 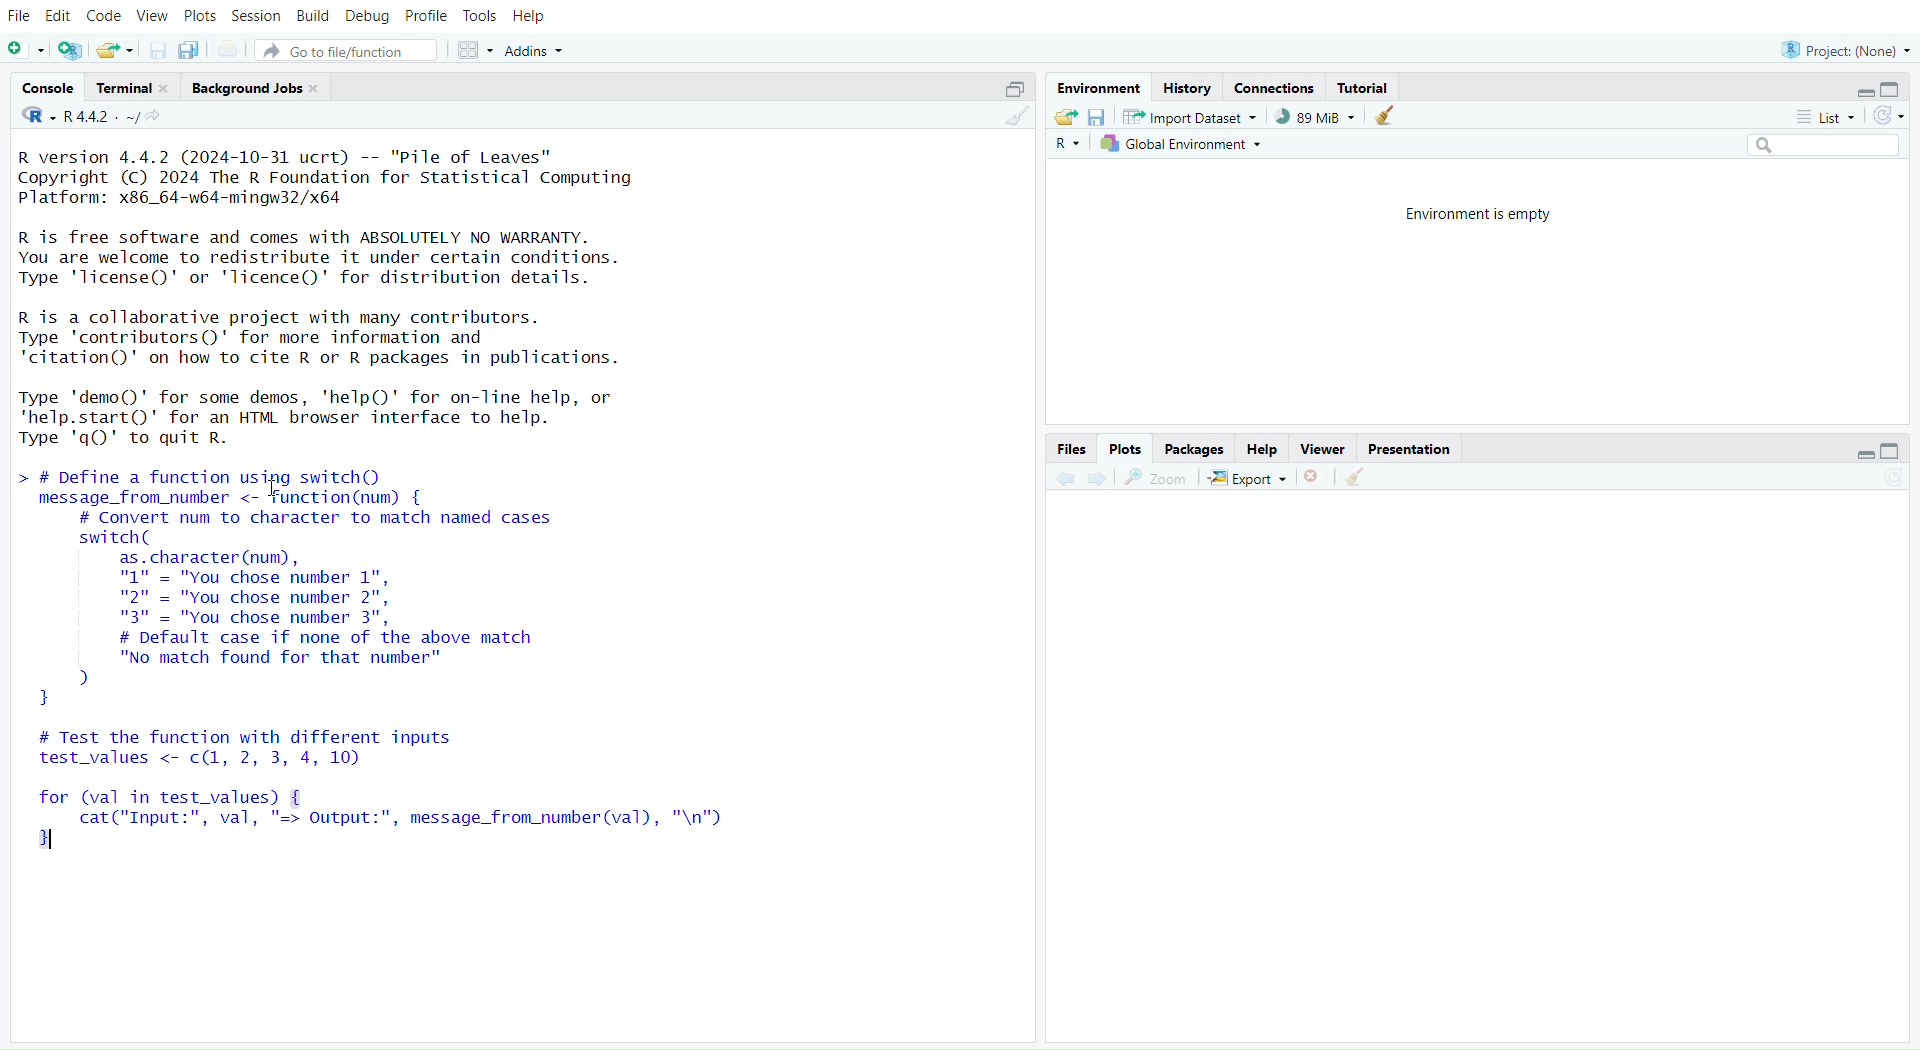 I want to click on Clear console (Ctrl +L), so click(x=1361, y=476).